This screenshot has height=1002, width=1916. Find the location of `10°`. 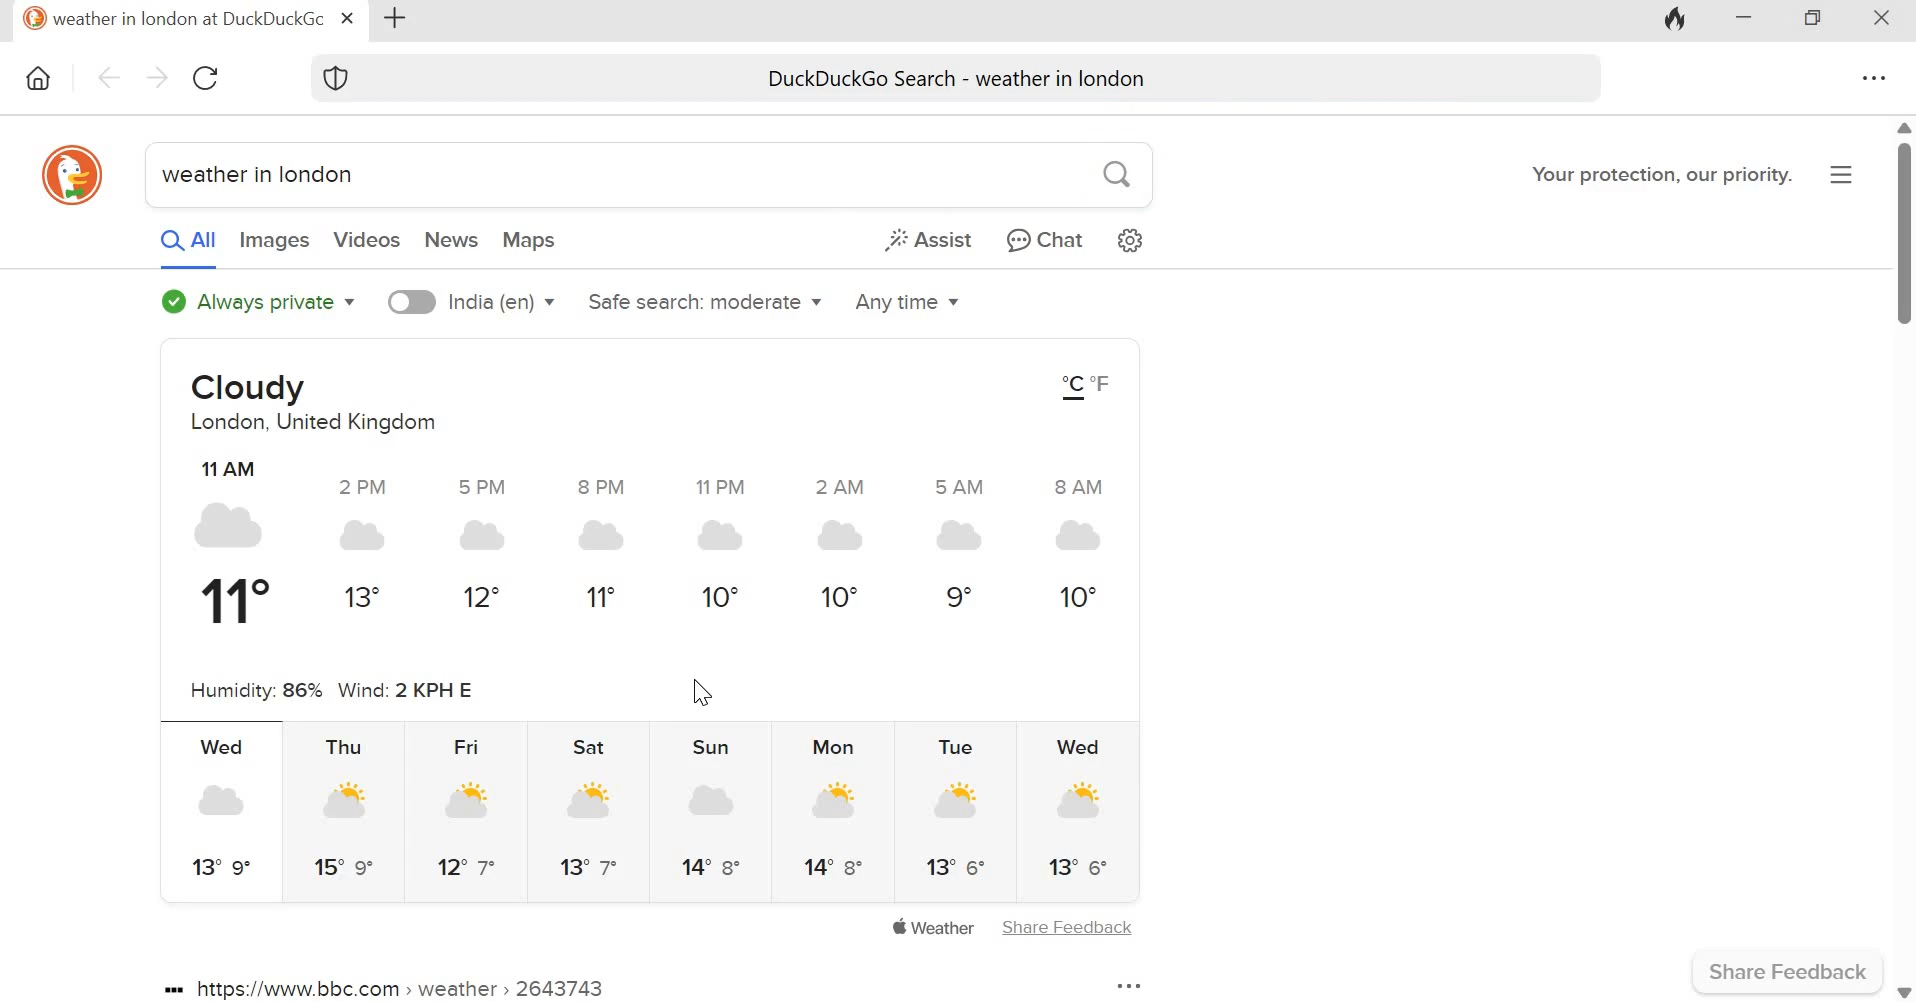

10° is located at coordinates (718, 597).